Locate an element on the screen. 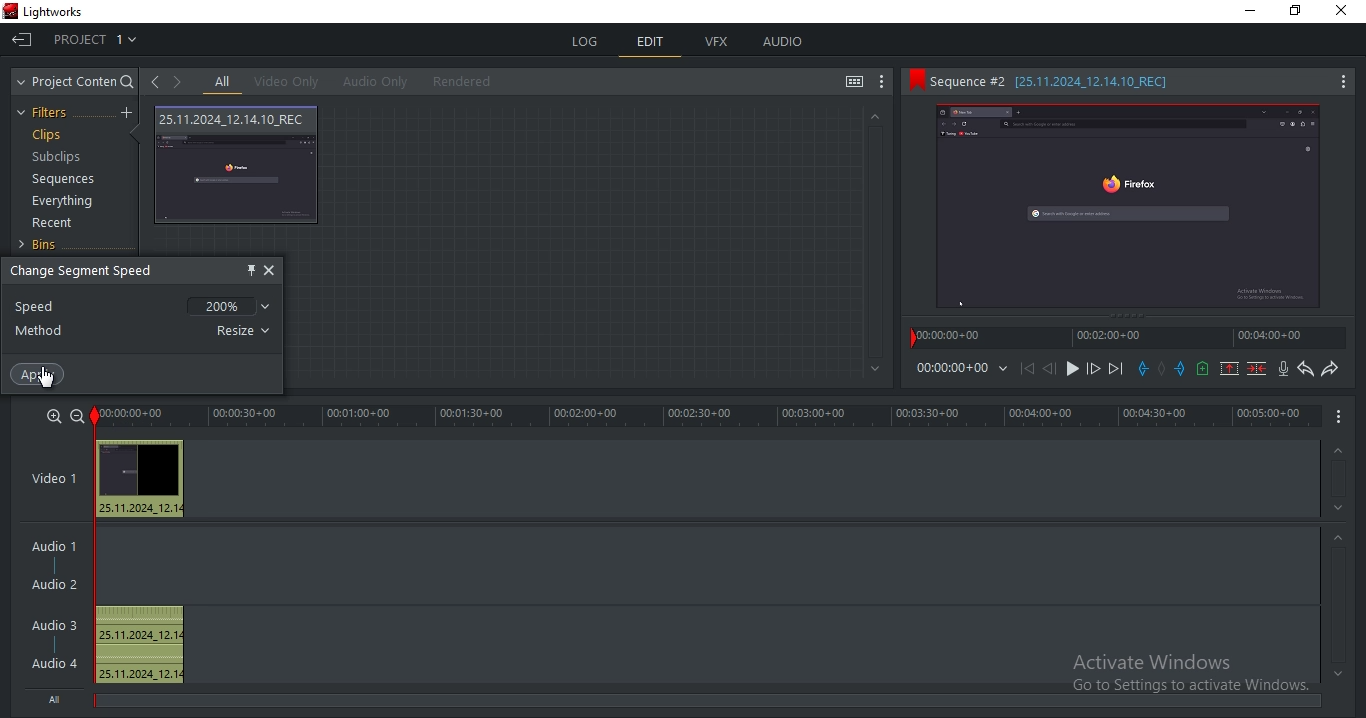  add is located at coordinates (129, 113).